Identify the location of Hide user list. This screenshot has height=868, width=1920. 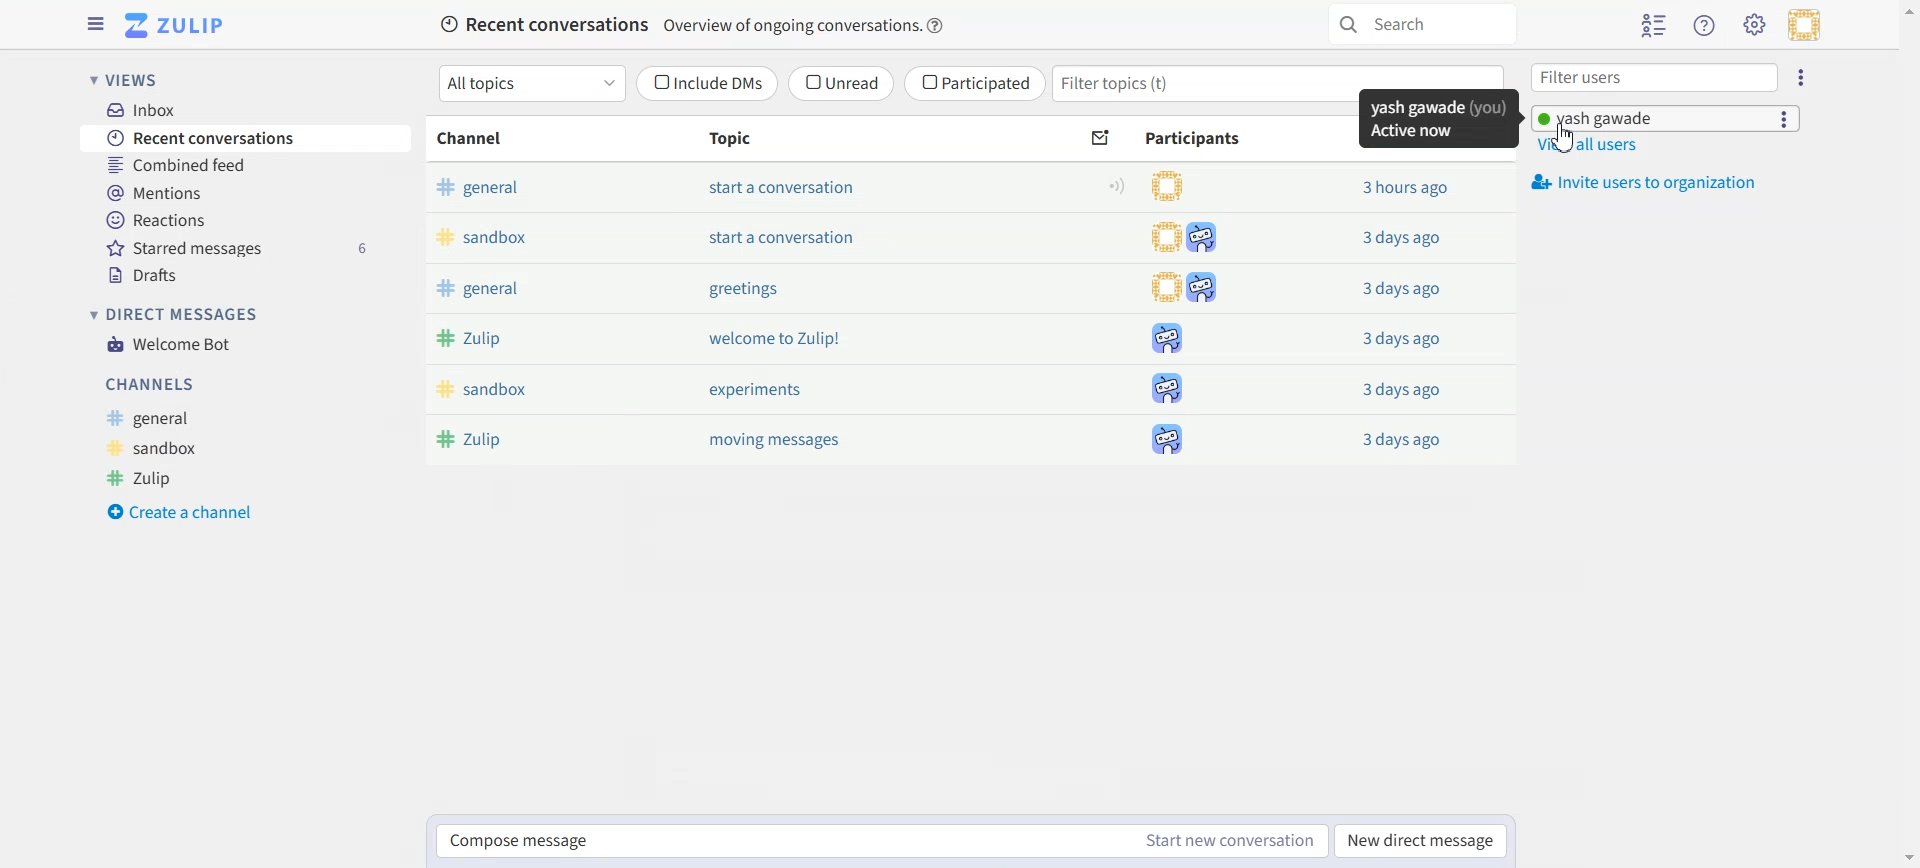
(1655, 24).